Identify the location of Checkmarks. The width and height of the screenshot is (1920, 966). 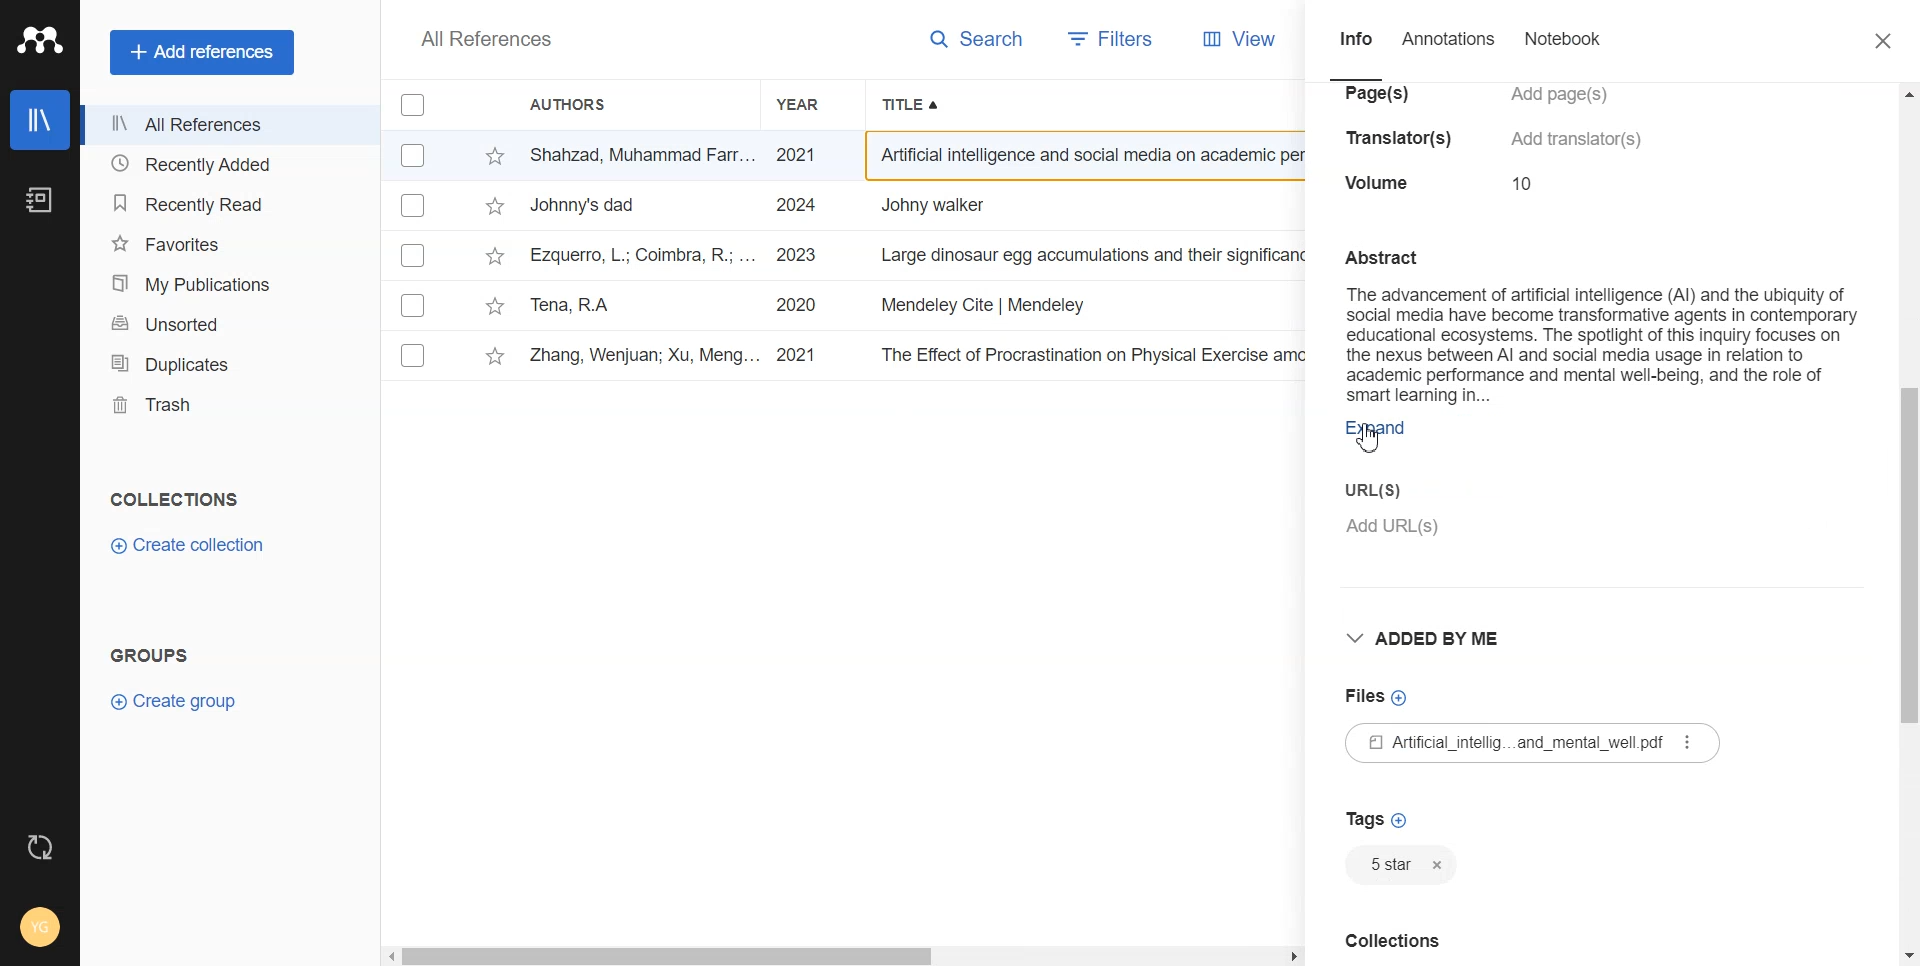
(414, 208).